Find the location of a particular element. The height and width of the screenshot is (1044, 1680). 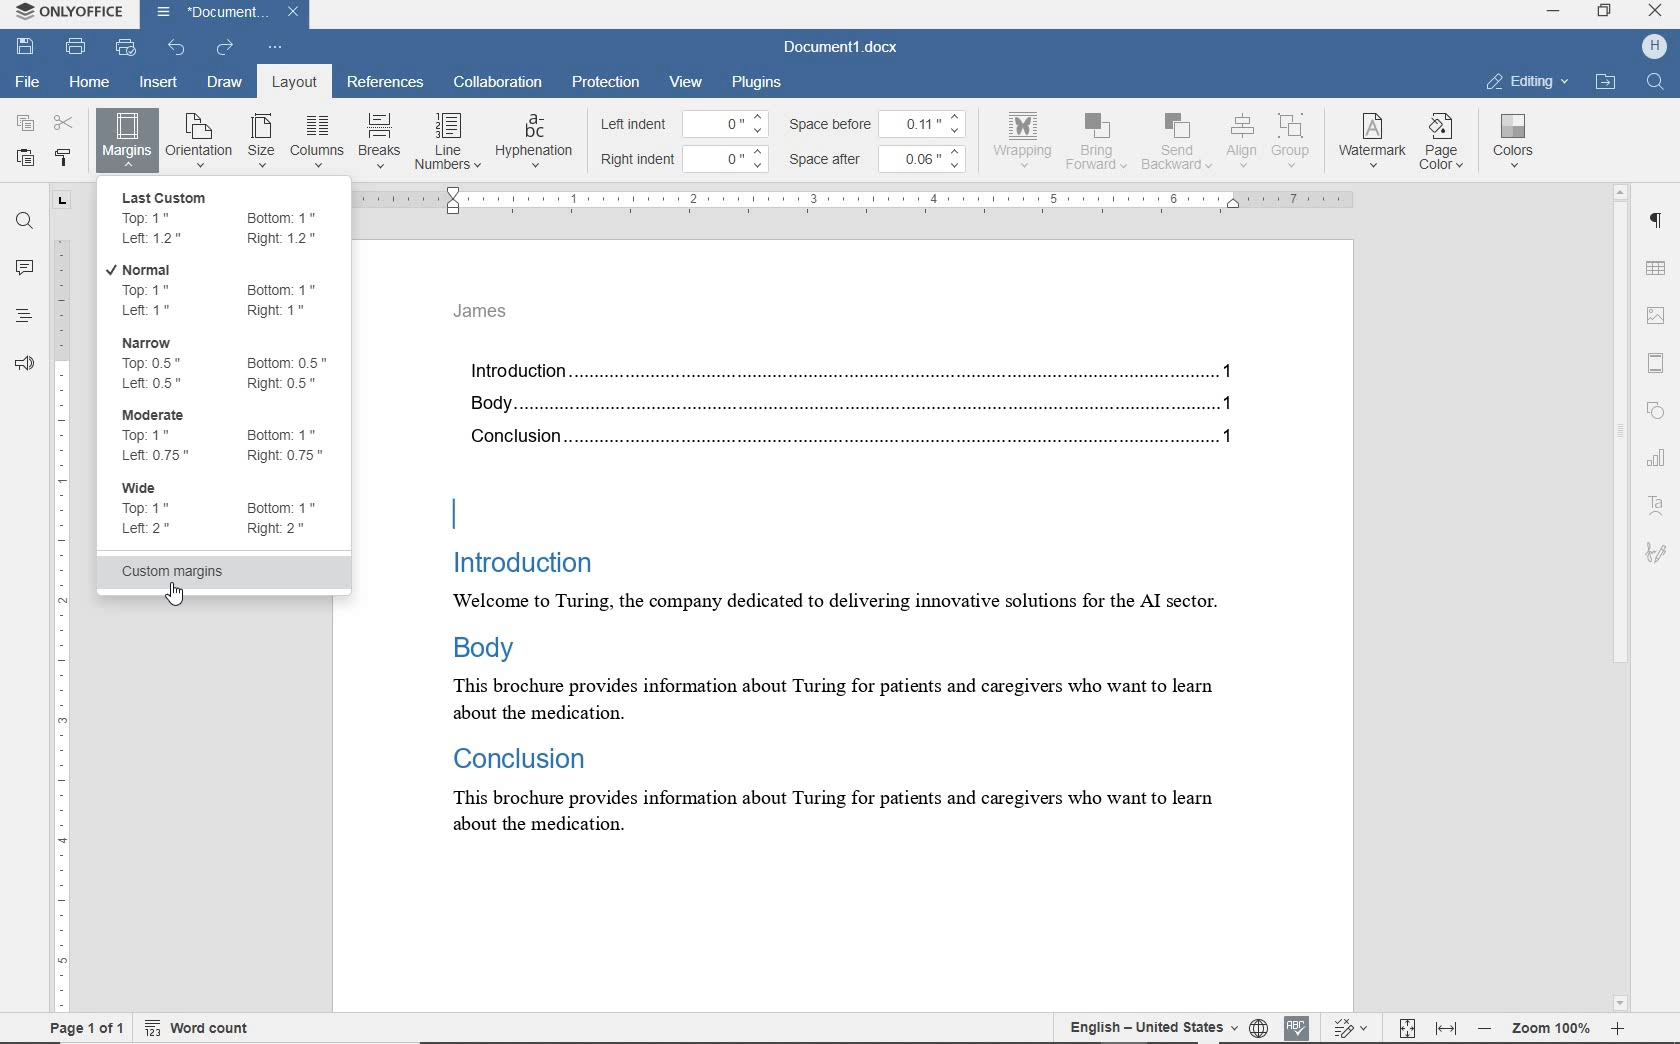

cursor is located at coordinates (189, 599).